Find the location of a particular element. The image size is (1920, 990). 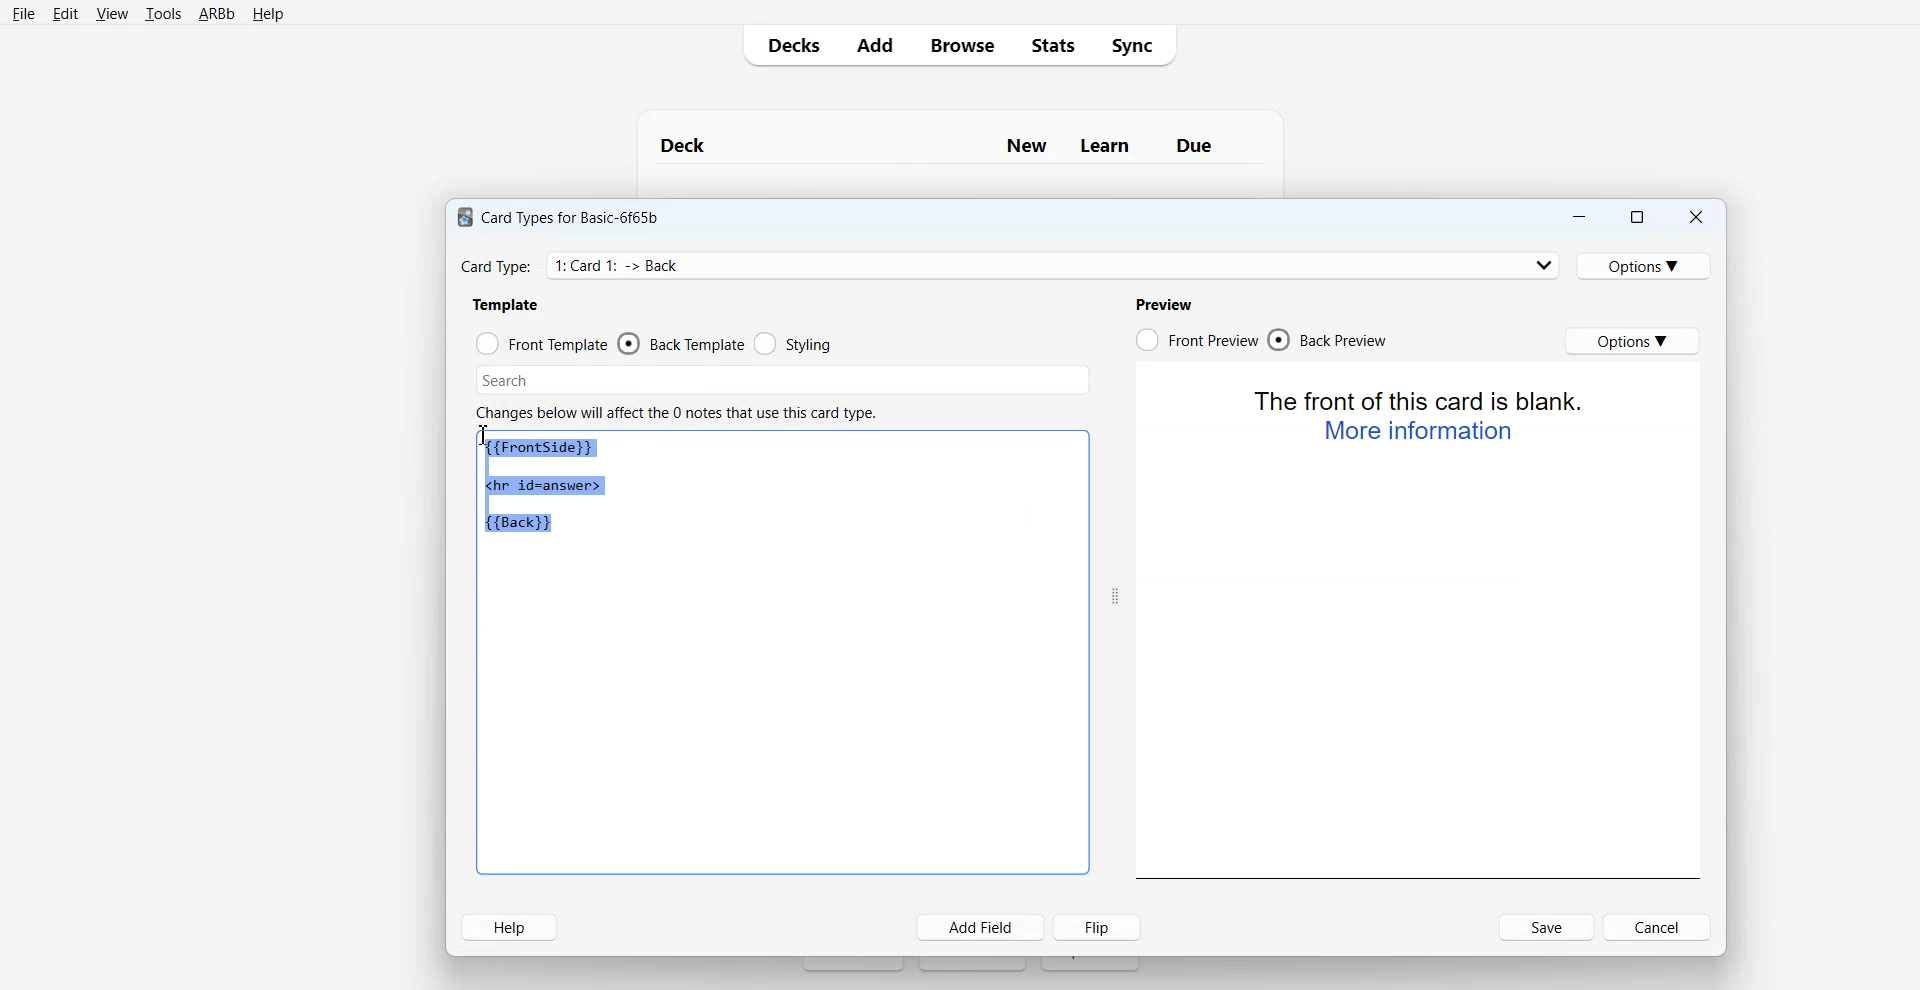

Text 3 is located at coordinates (680, 409).